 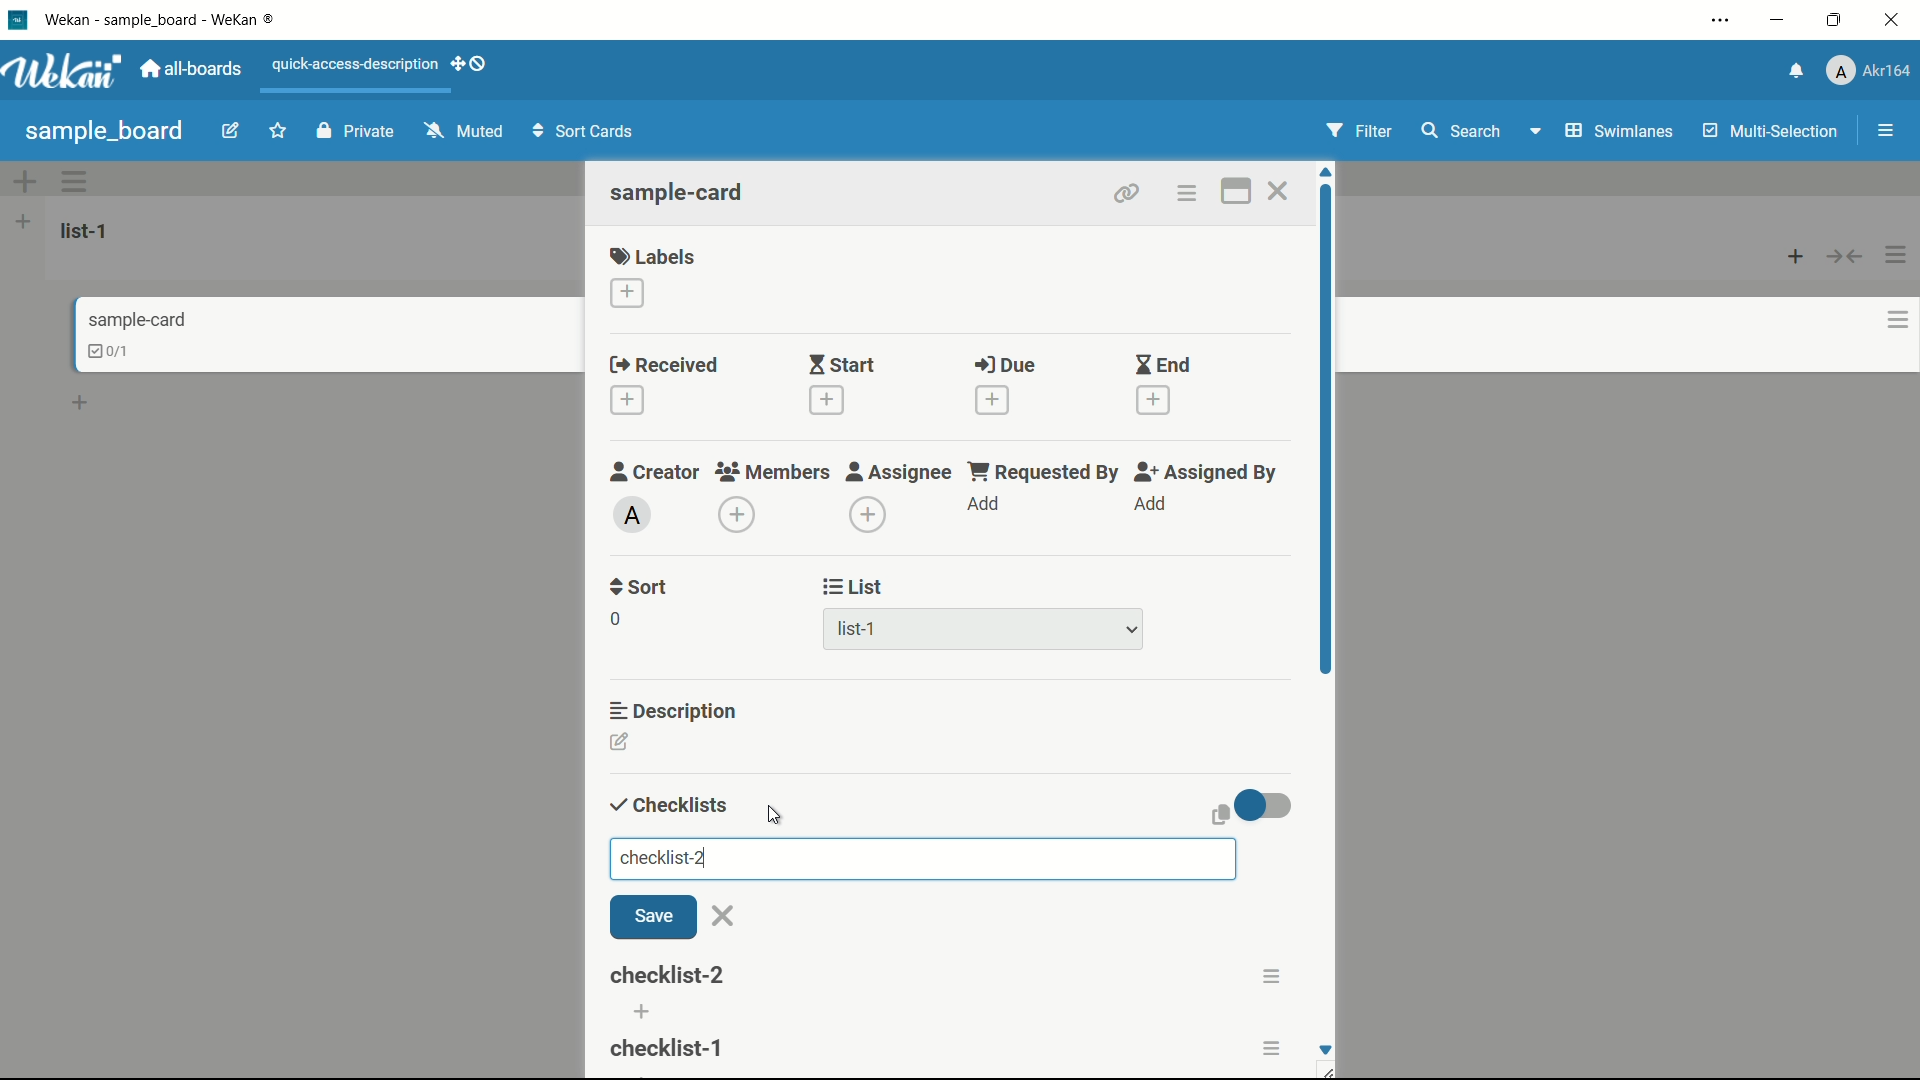 What do you see at coordinates (104, 131) in the screenshot?
I see `board name` at bounding box center [104, 131].